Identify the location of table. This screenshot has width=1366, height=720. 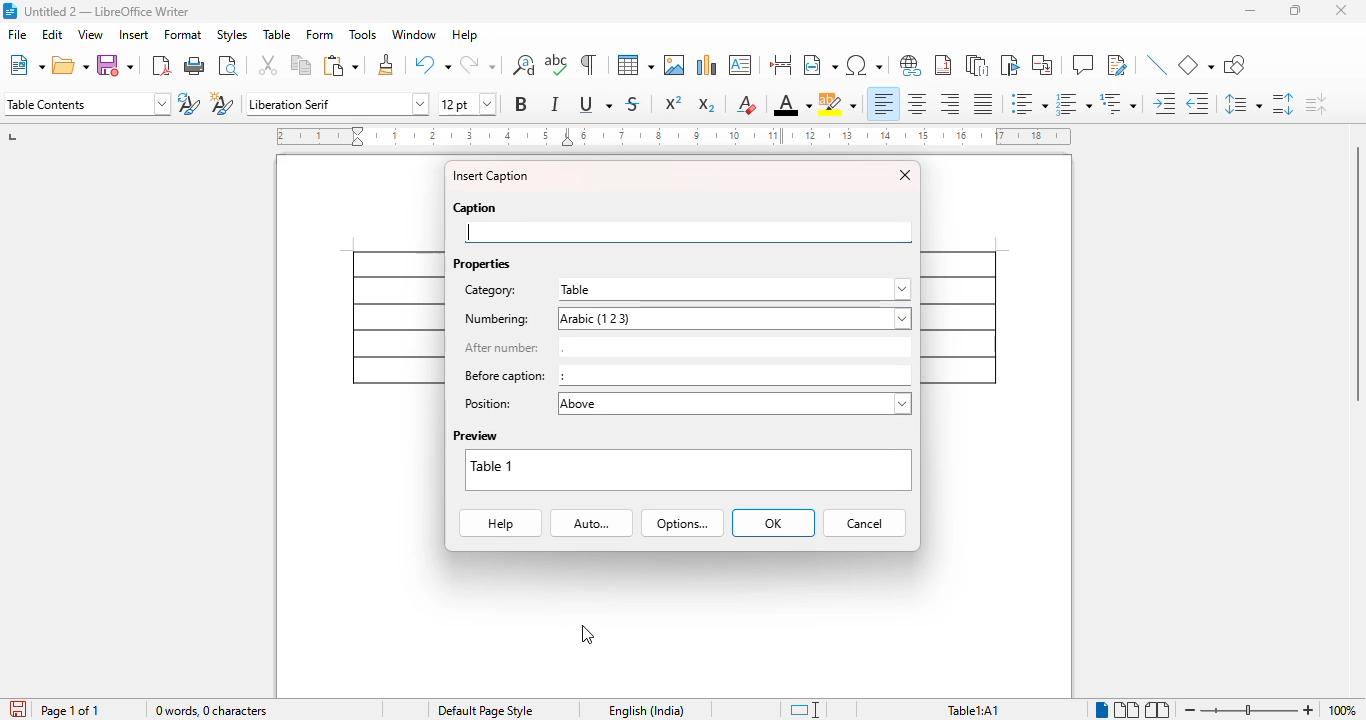
(636, 65).